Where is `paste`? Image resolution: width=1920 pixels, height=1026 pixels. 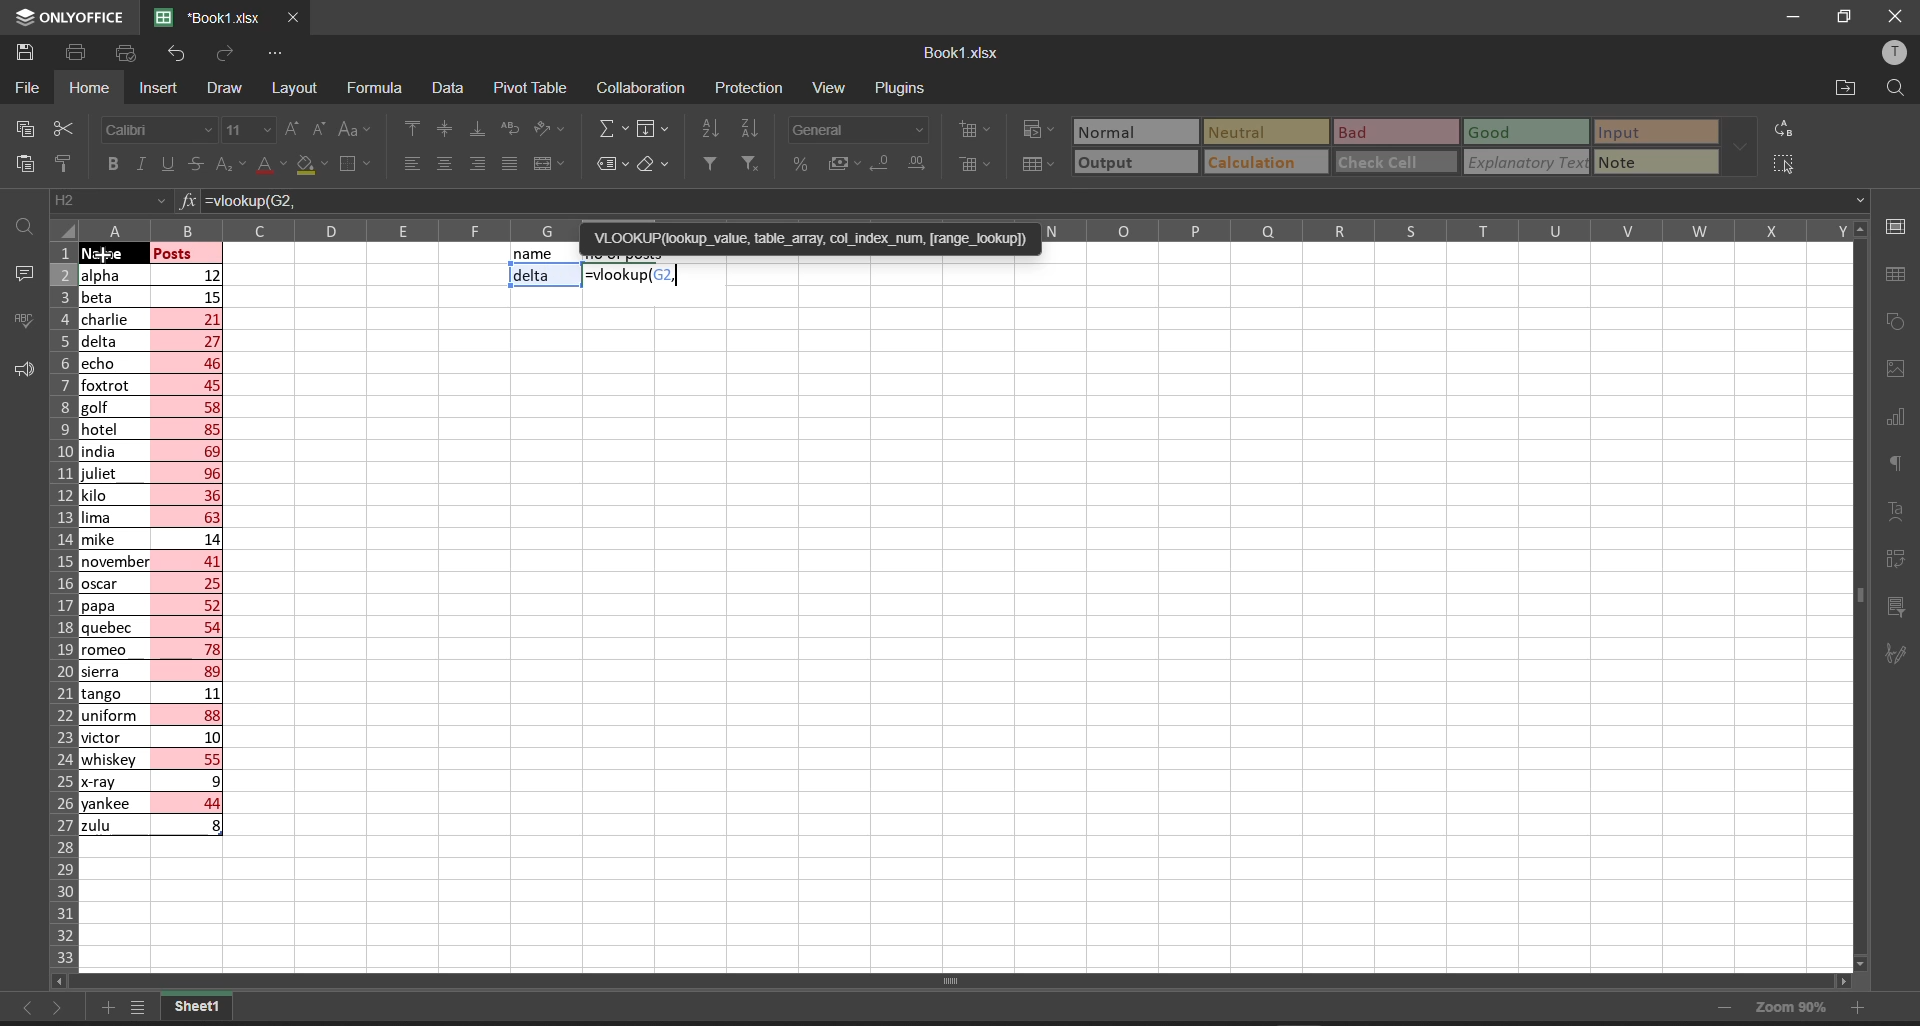
paste is located at coordinates (20, 163).